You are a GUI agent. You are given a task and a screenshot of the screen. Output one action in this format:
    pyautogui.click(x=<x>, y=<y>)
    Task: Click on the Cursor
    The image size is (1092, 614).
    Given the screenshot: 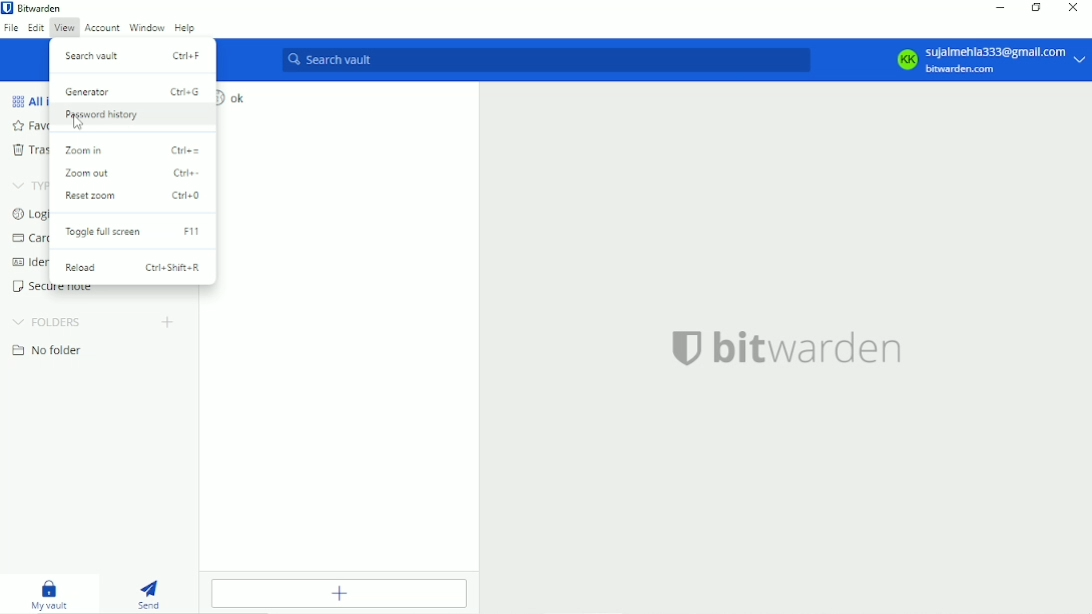 What is the action you would take?
    pyautogui.click(x=77, y=123)
    